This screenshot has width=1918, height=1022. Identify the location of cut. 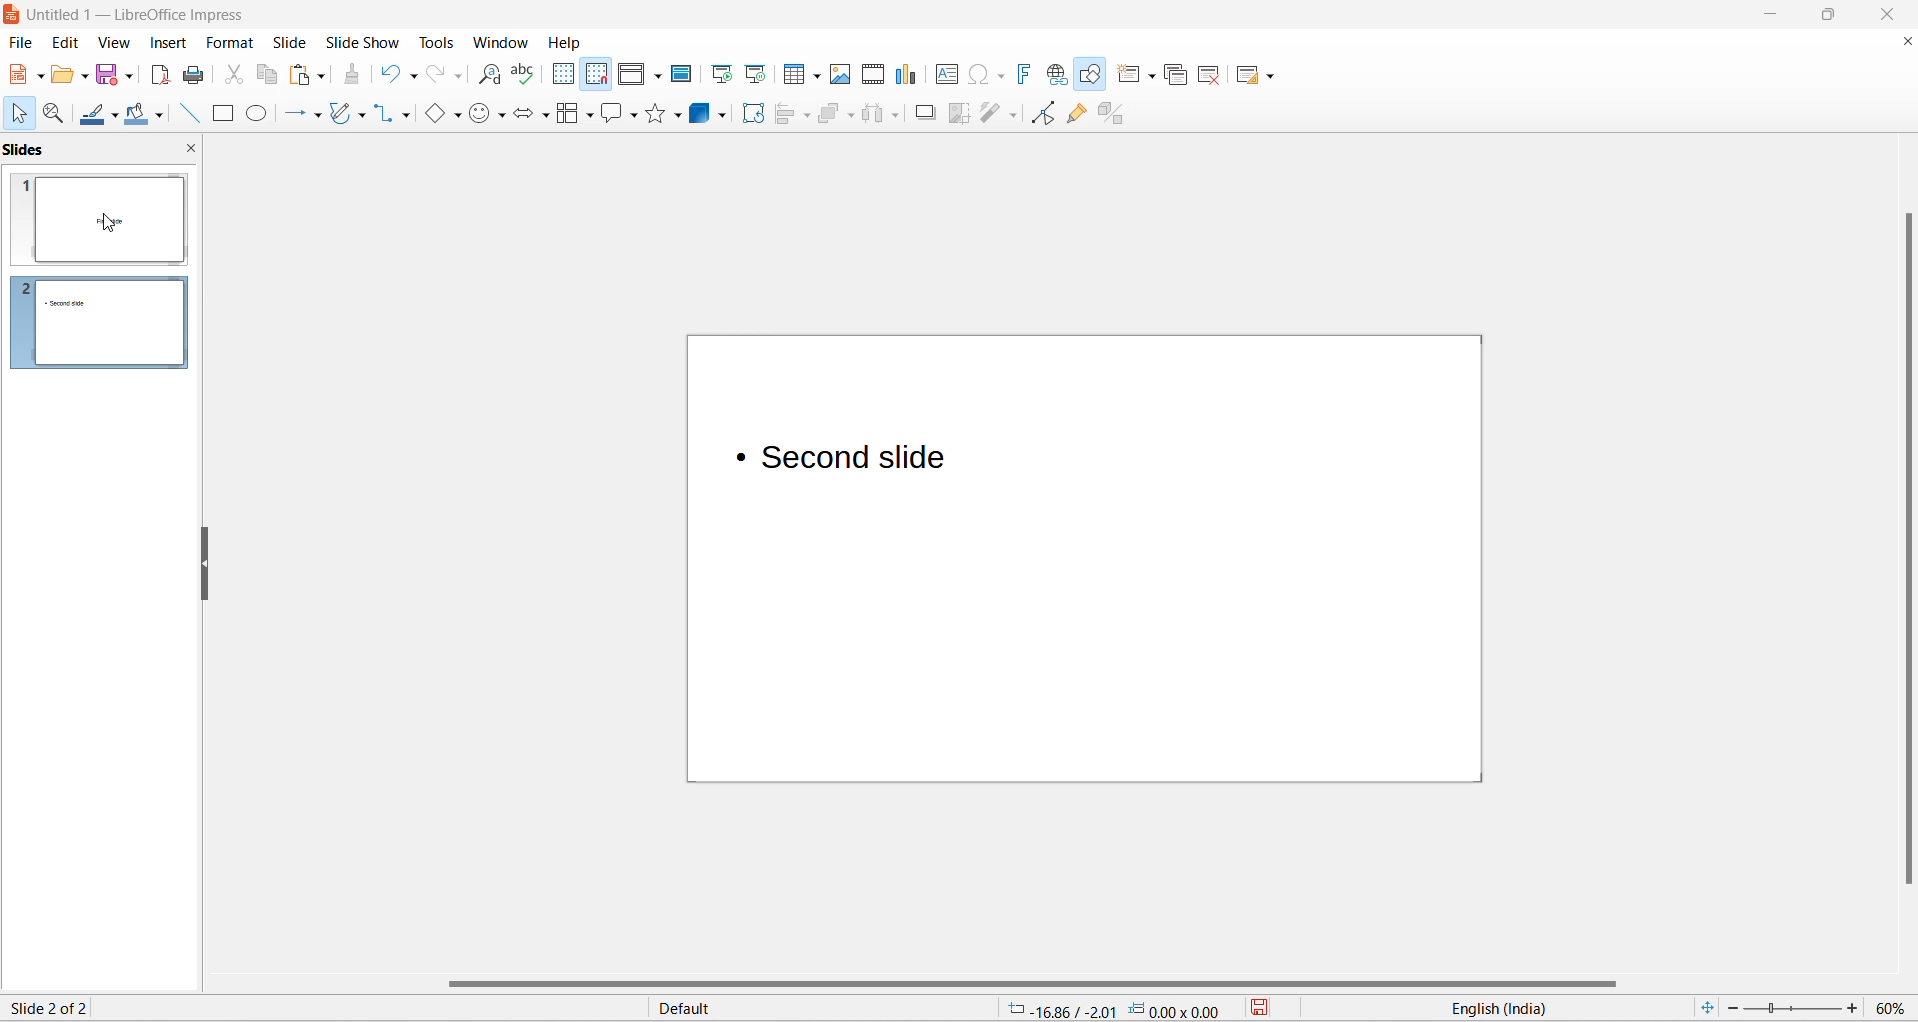
(232, 74).